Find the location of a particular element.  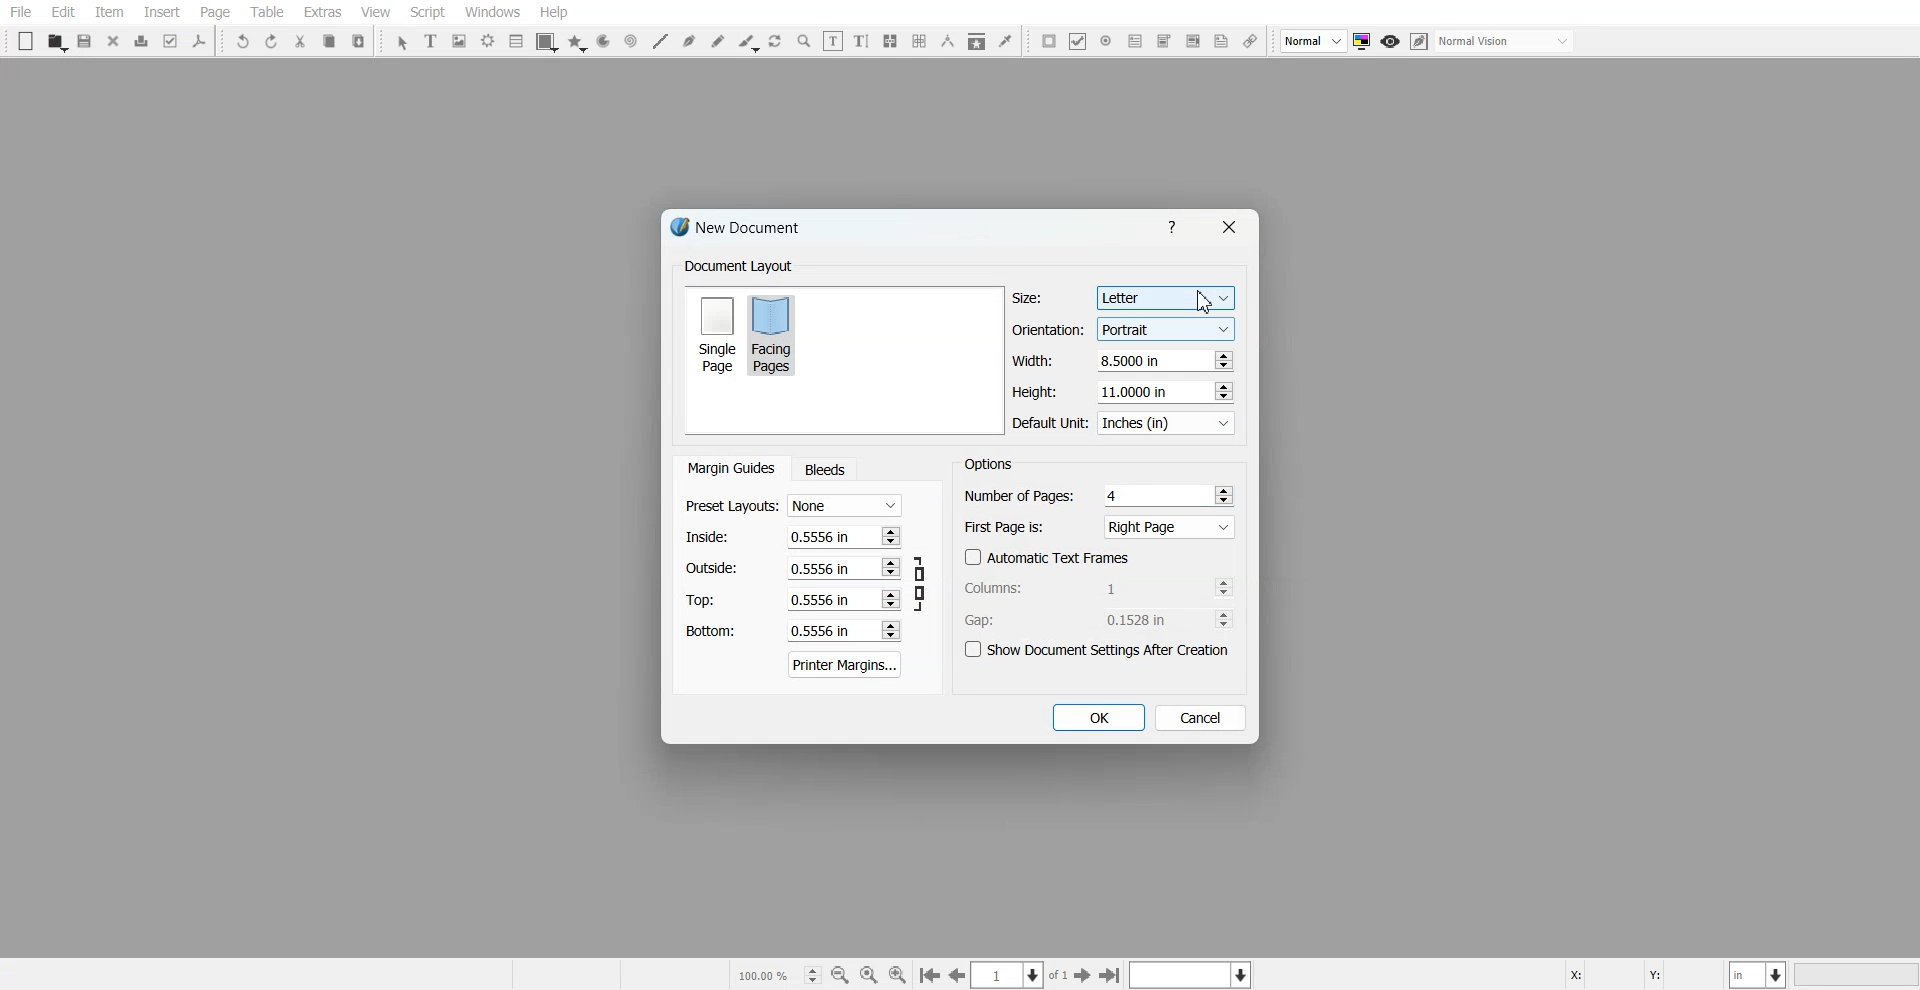

Preview mode is located at coordinates (1391, 42).